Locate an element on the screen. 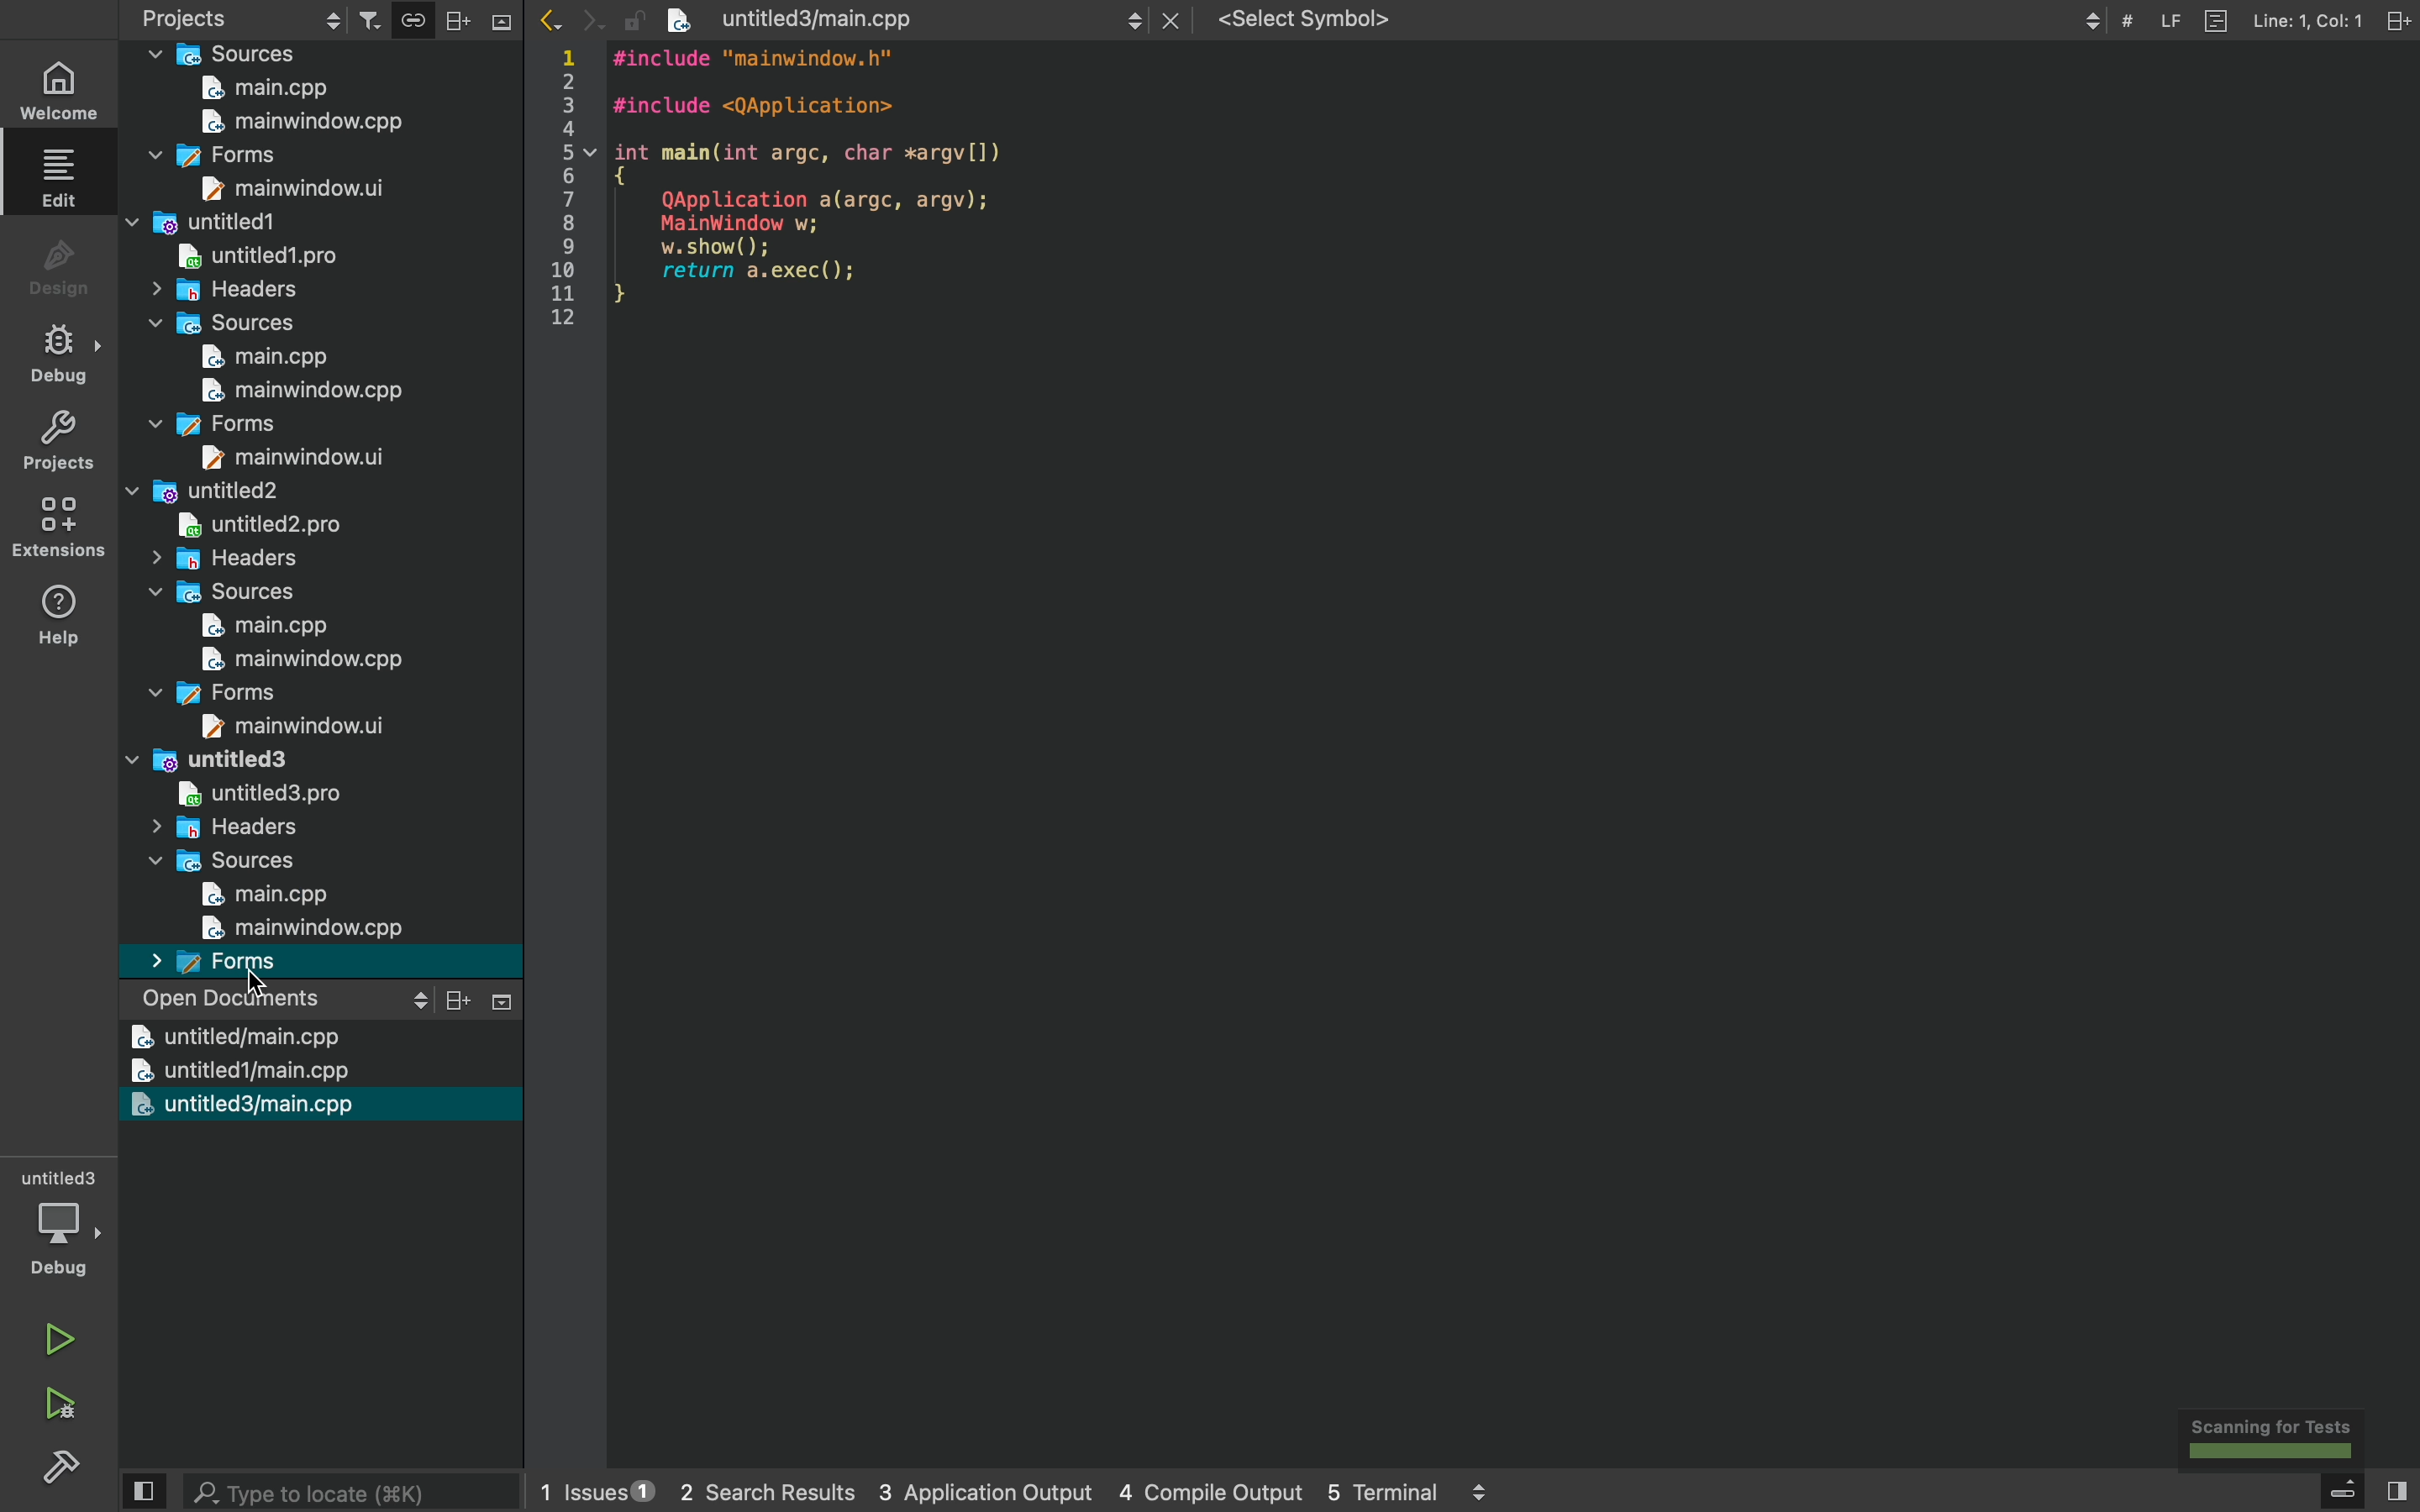  debug and run is located at coordinates (60, 1403).